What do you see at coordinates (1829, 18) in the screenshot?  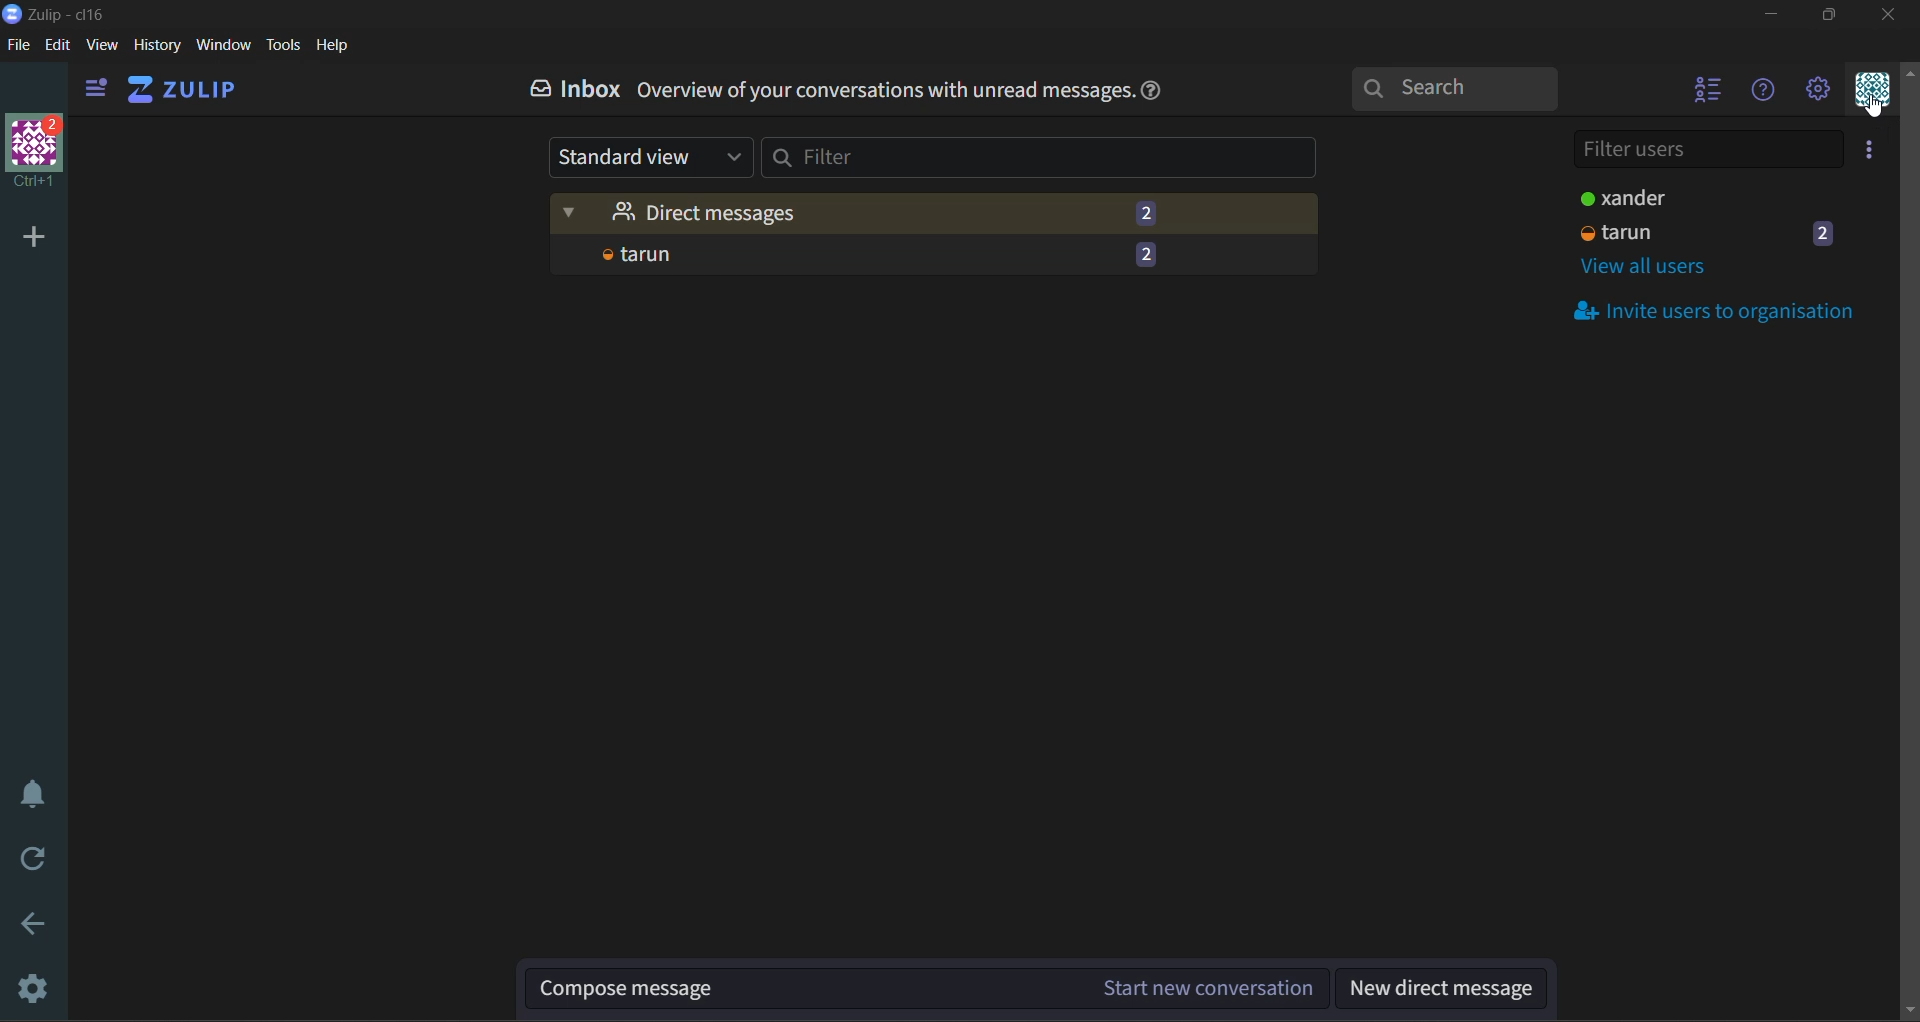 I see `maximize` at bounding box center [1829, 18].